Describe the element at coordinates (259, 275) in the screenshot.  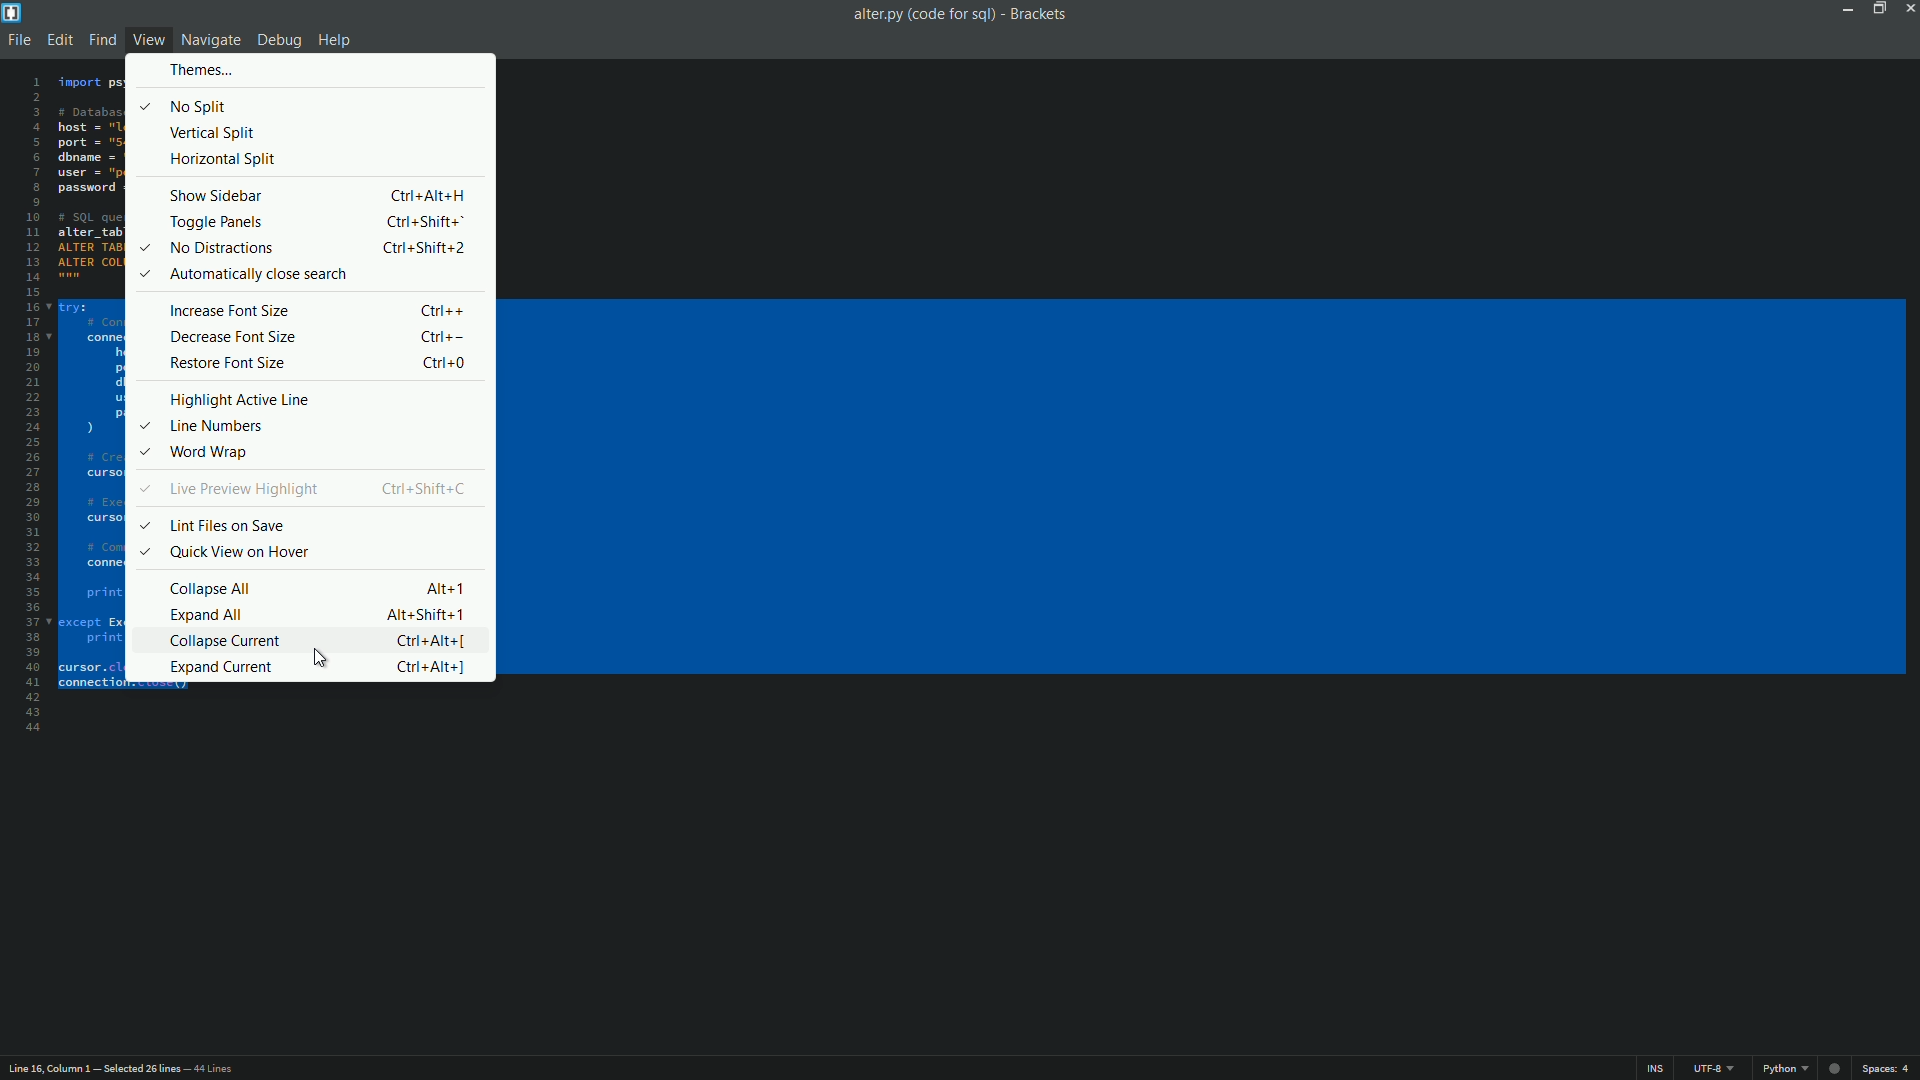
I see `automatically close search` at that location.